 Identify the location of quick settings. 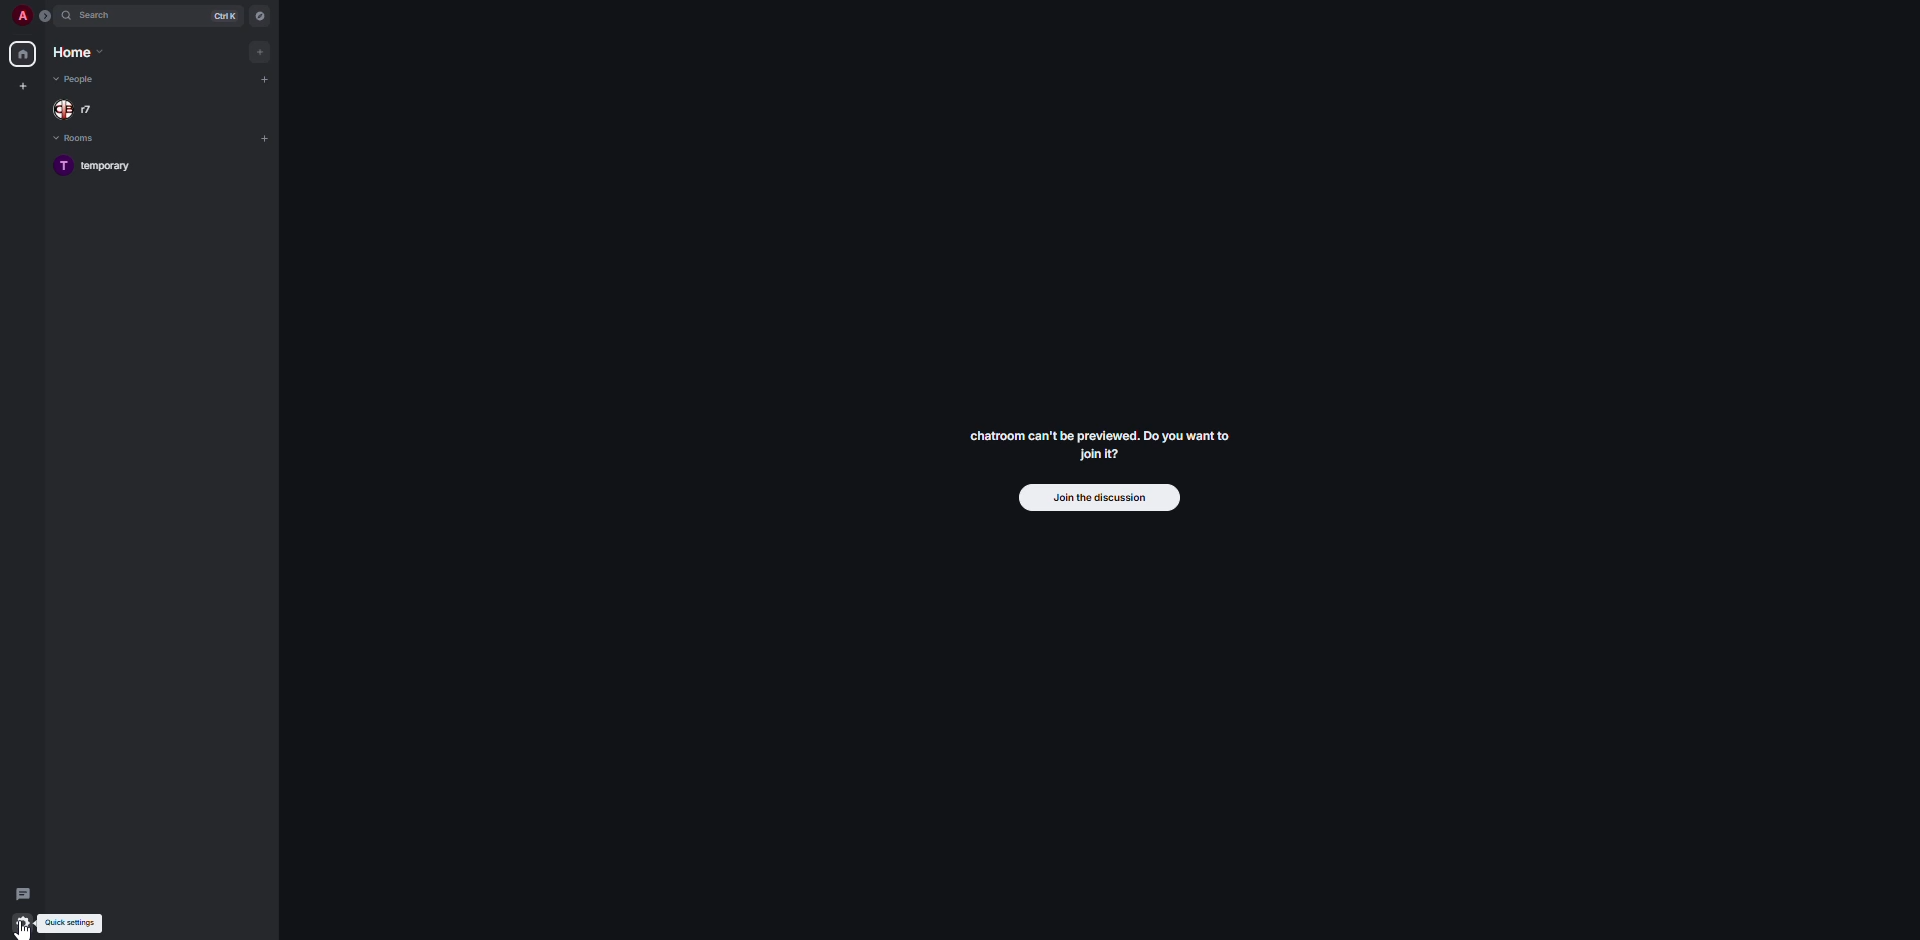
(24, 926).